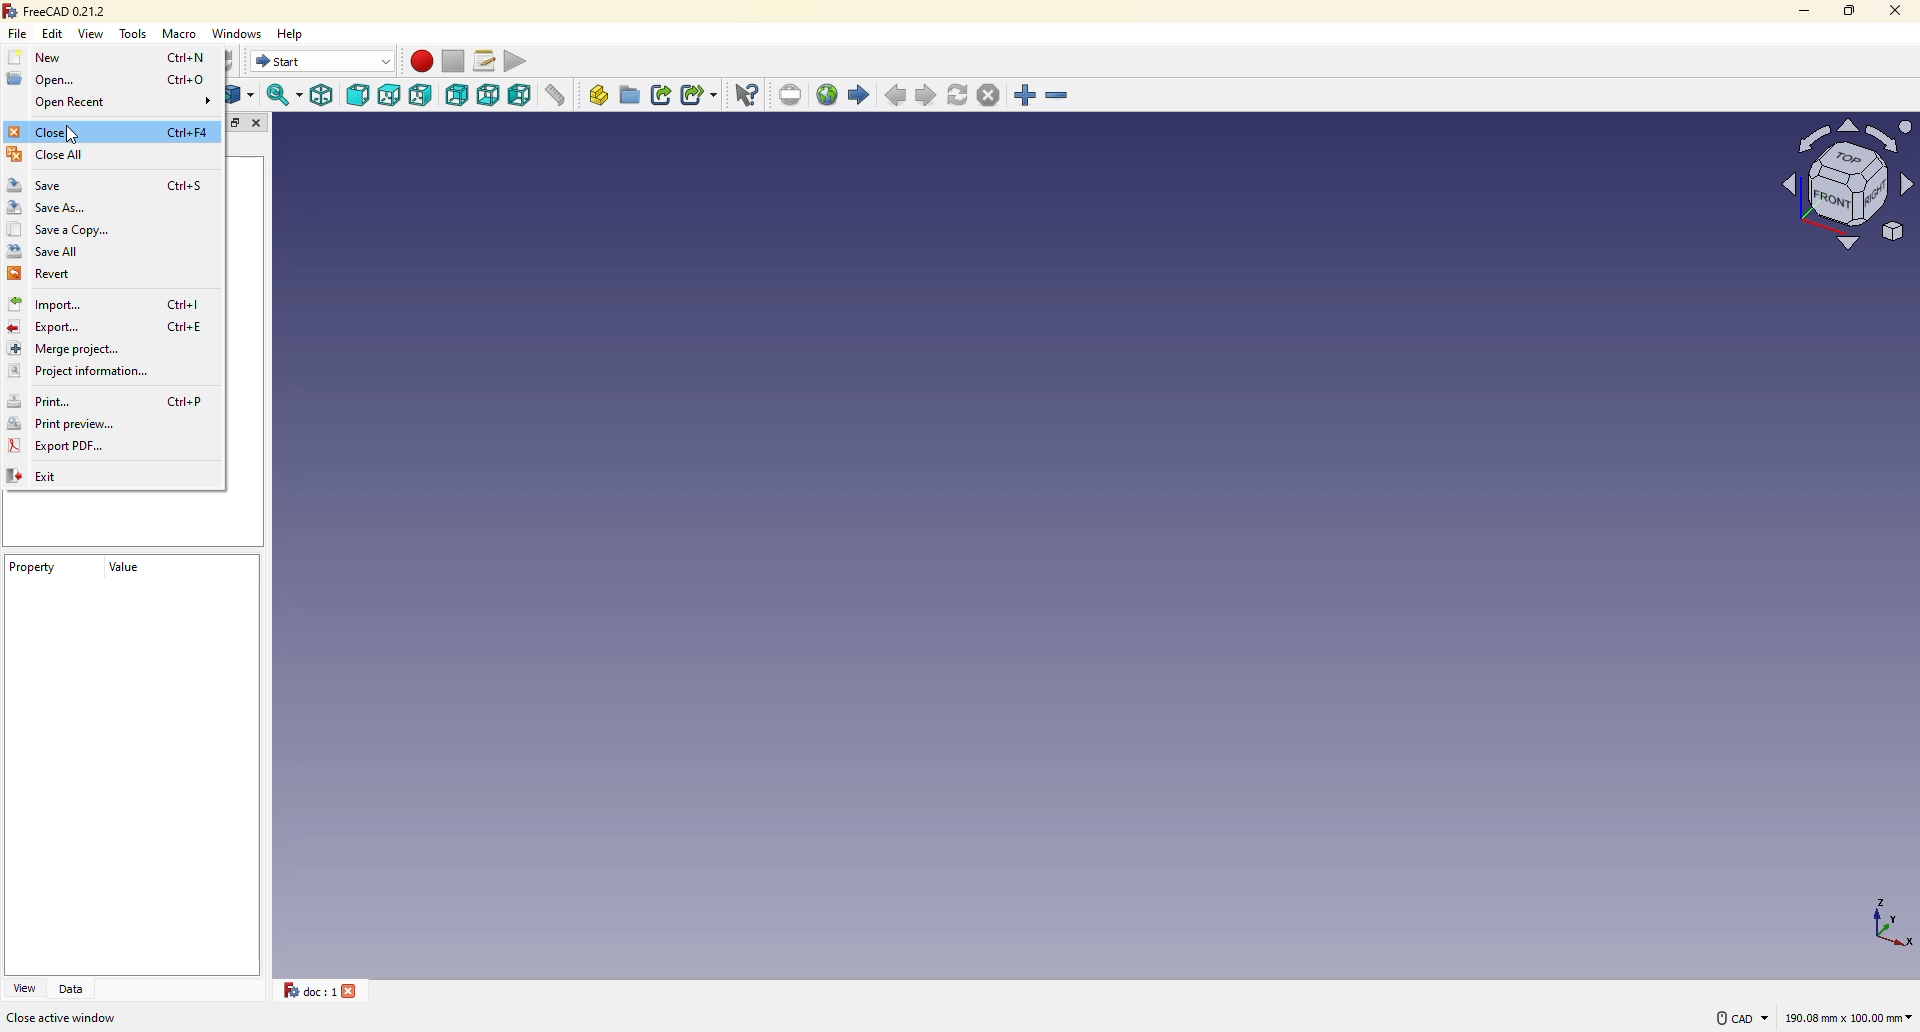 The width and height of the screenshot is (1920, 1032). What do you see at coordinates (190, 56) in the screenshot?
I see `ctrl+n` at bounding box center [190, 56].